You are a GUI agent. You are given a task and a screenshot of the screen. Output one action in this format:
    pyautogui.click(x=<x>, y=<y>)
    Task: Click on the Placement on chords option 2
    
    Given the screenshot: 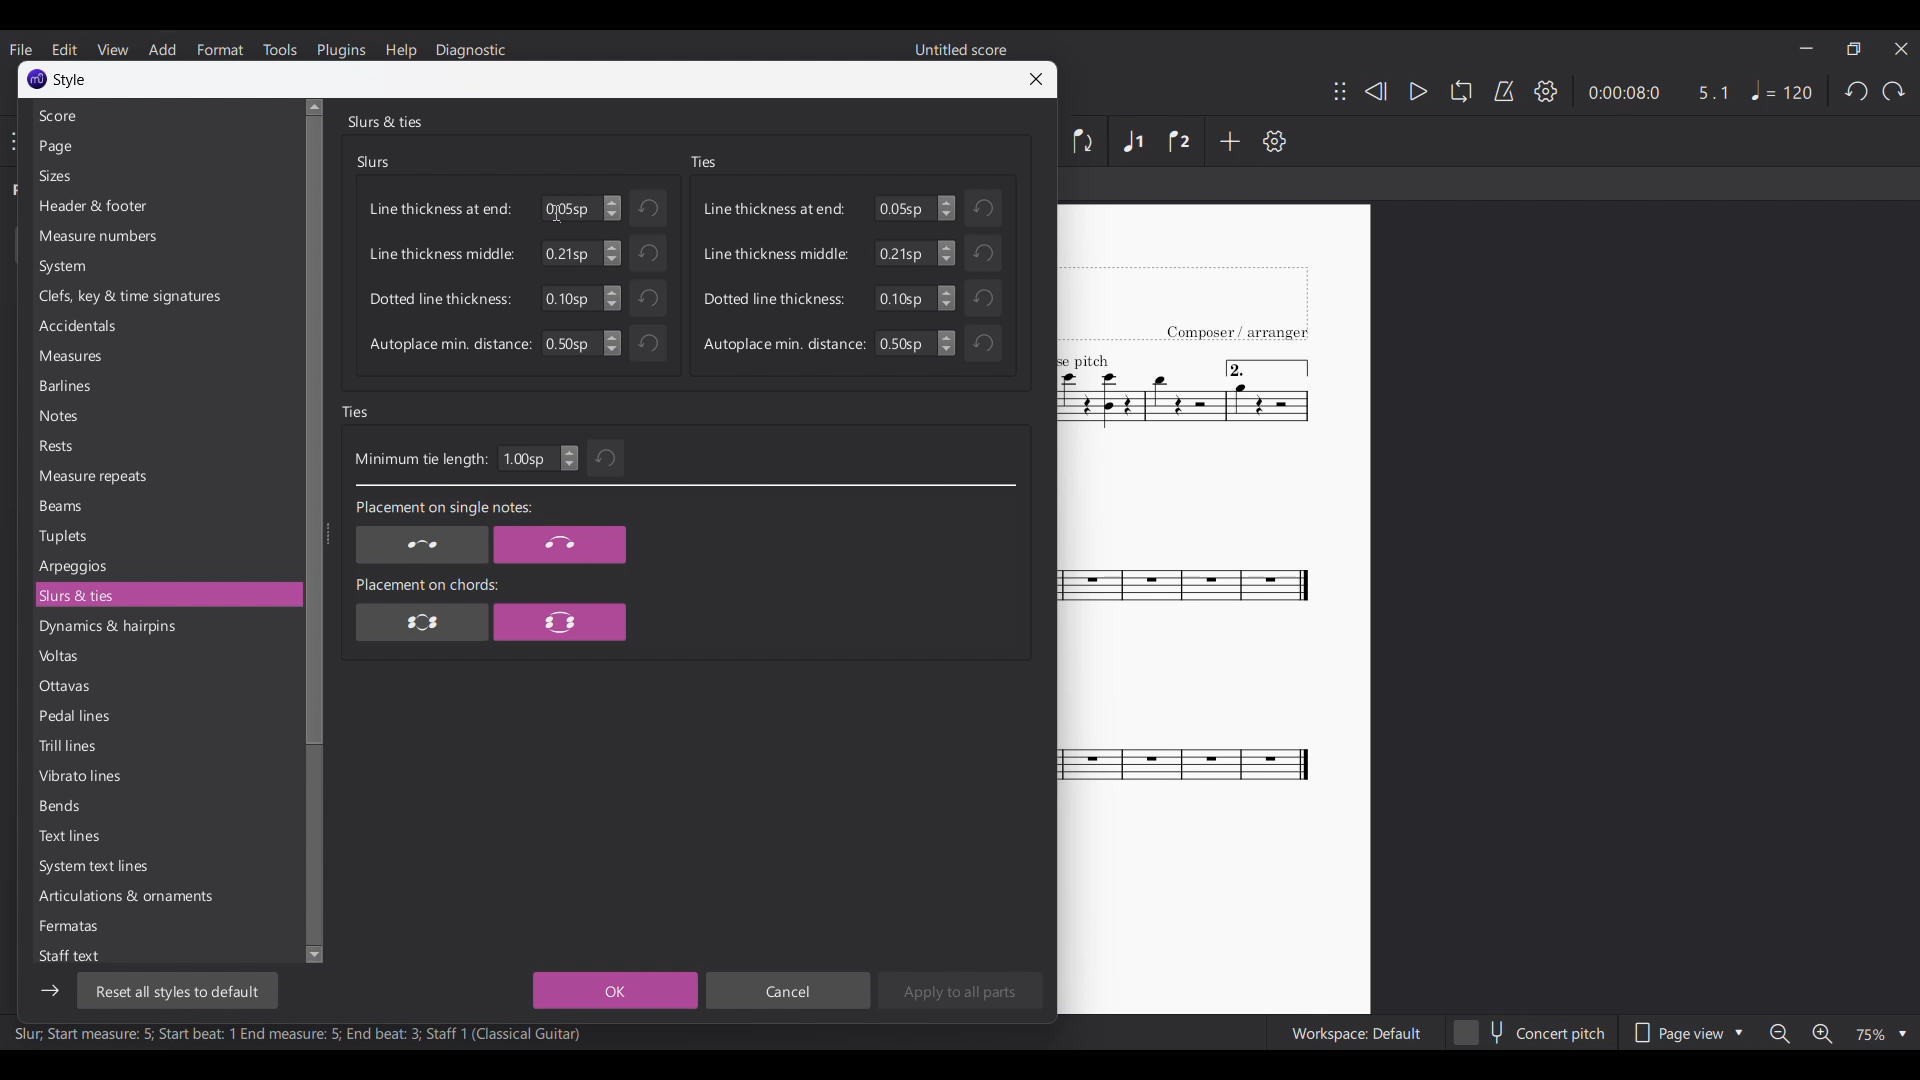 What is the action you would take?
    pyautogui.click(x=560, y=621)
    